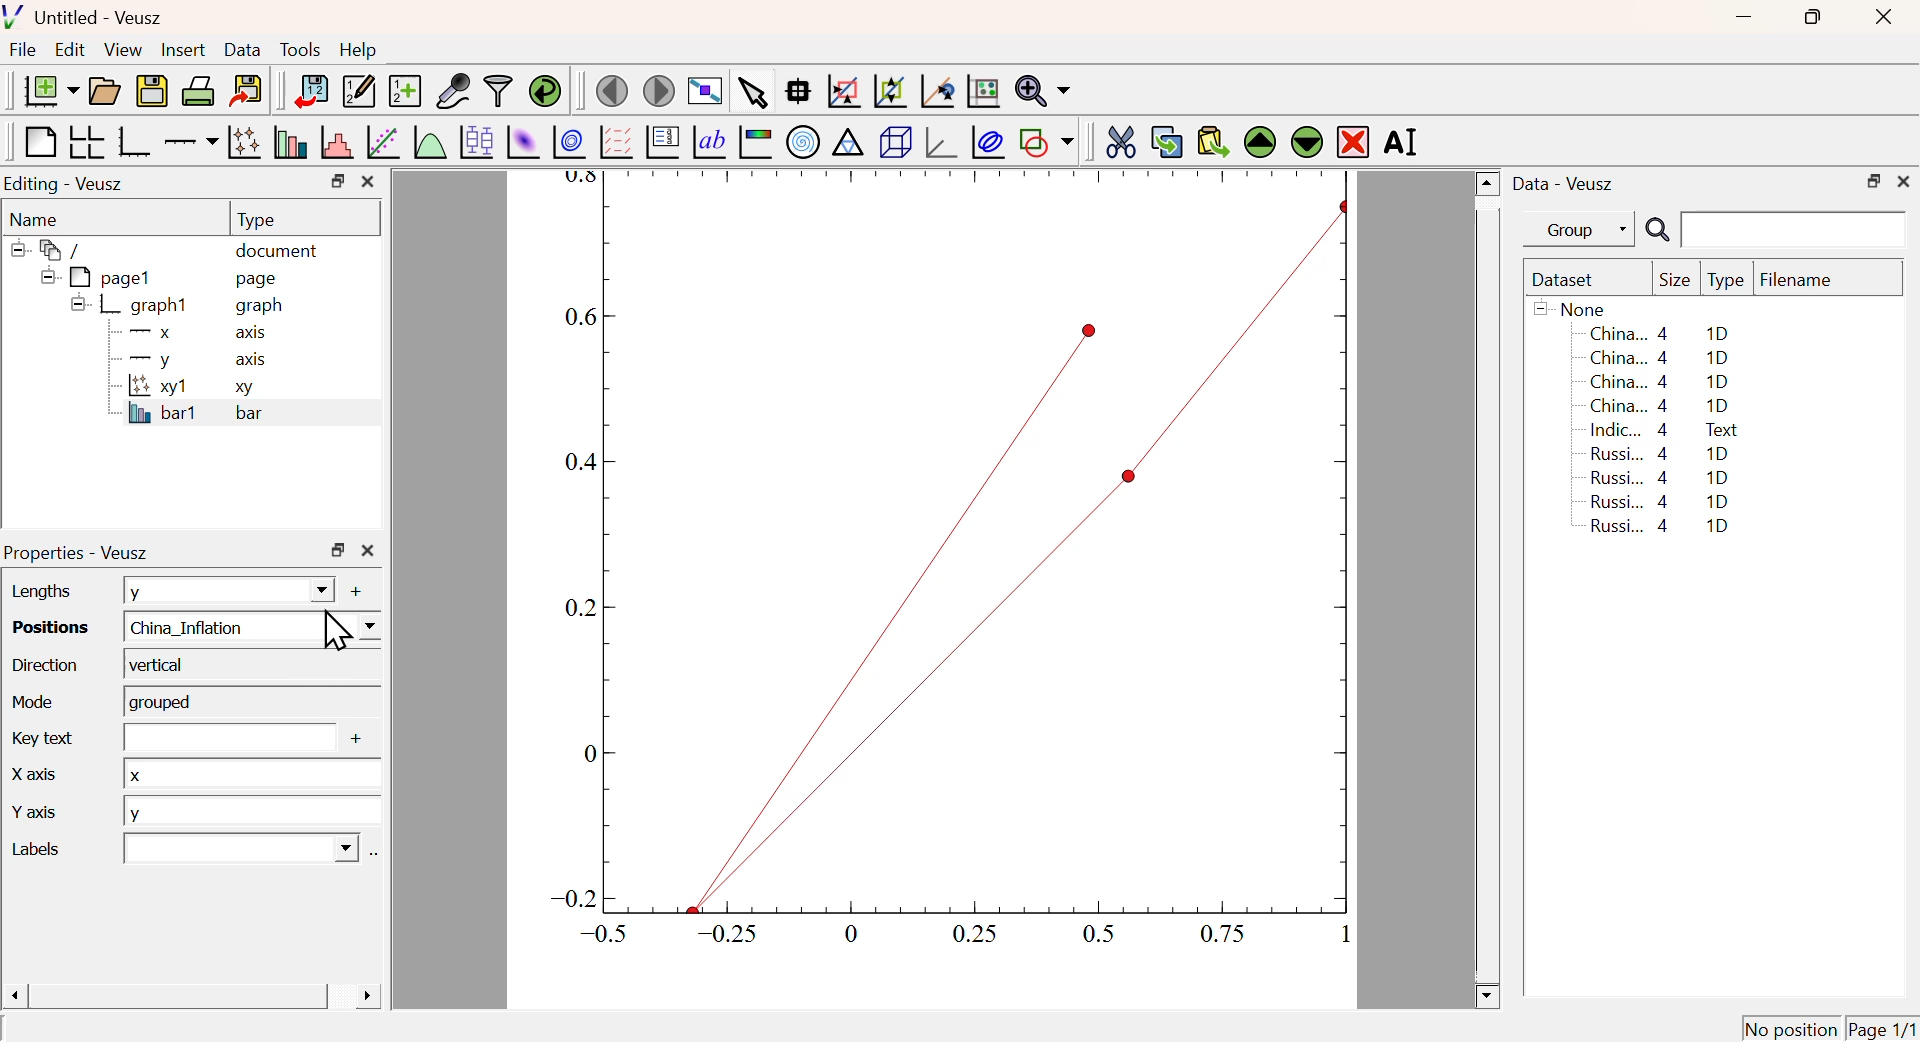 The width and height of the screenshot is (1920, 1042). Describe the element at coordinates (349, 741) in the screenshot. I see `Add` at that location.